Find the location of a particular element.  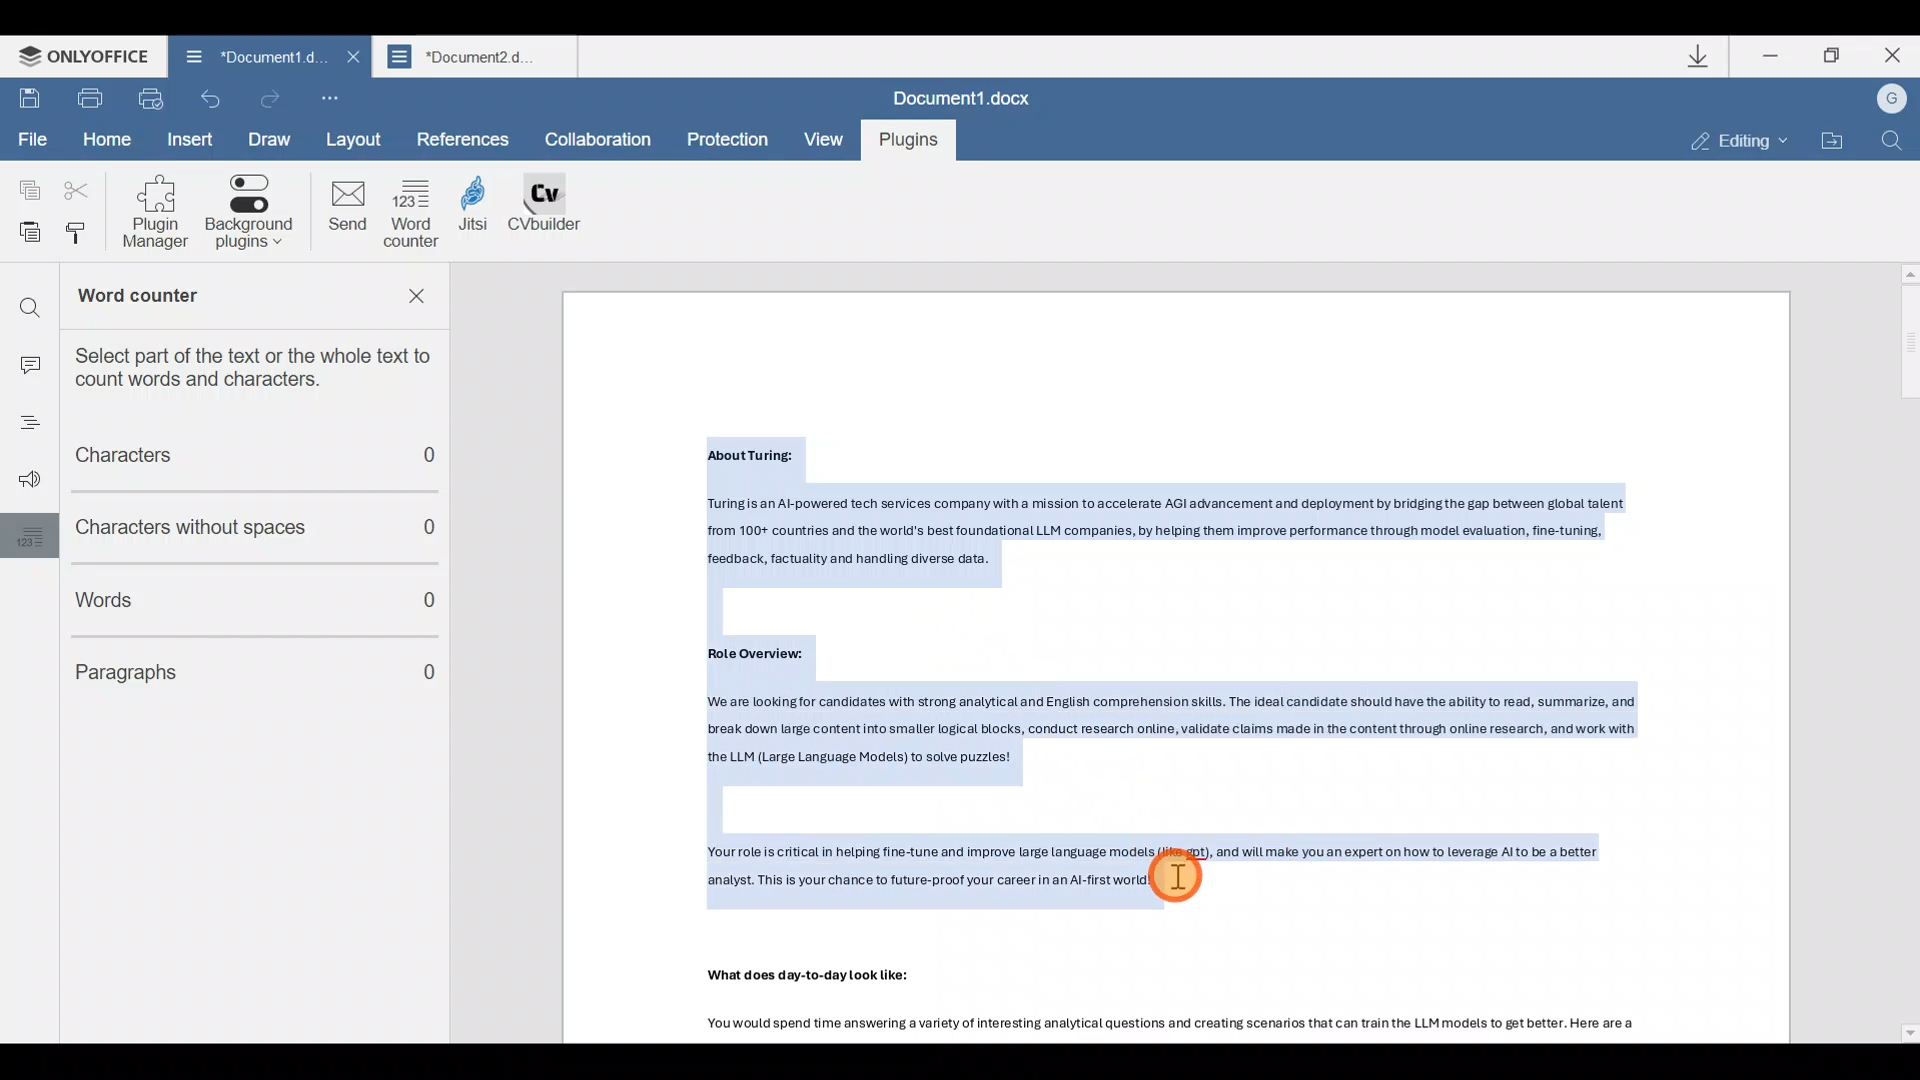

Protection is located at coordinates (727, 138).